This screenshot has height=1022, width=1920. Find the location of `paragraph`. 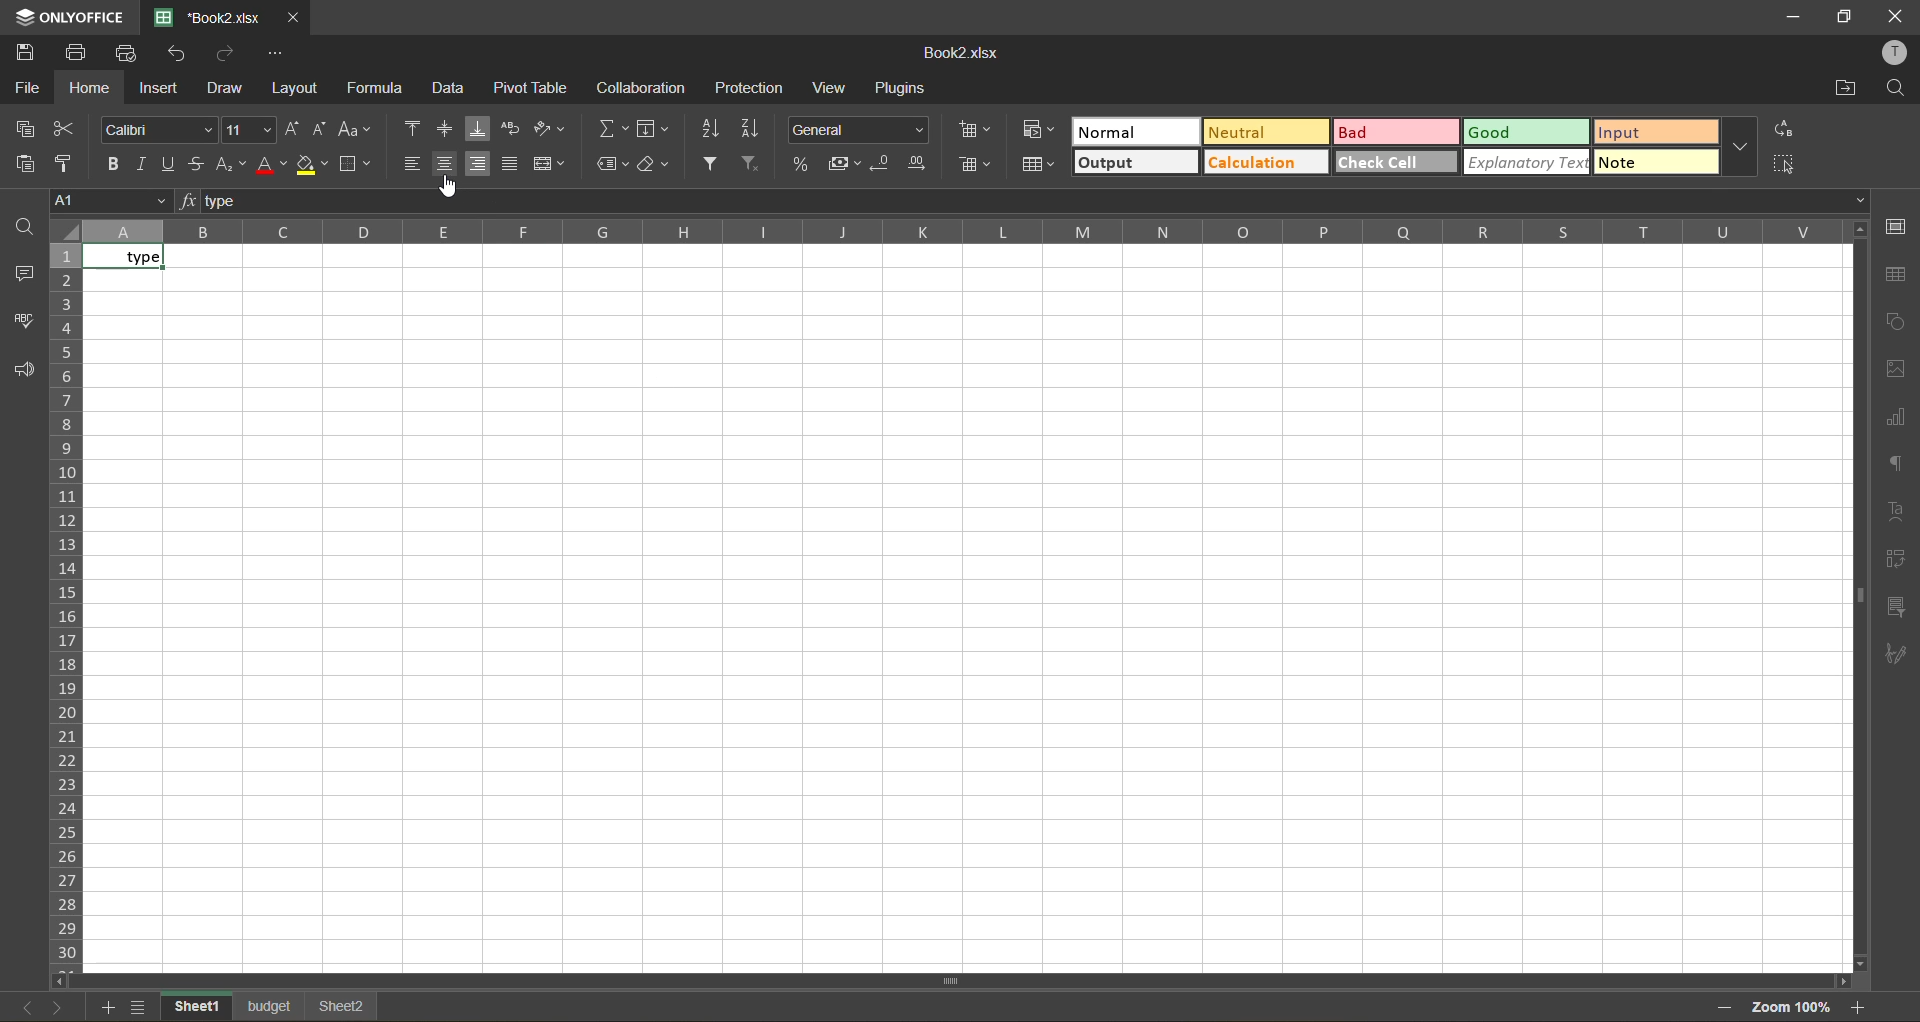

paragraph is located at coordinates (1895, 658).